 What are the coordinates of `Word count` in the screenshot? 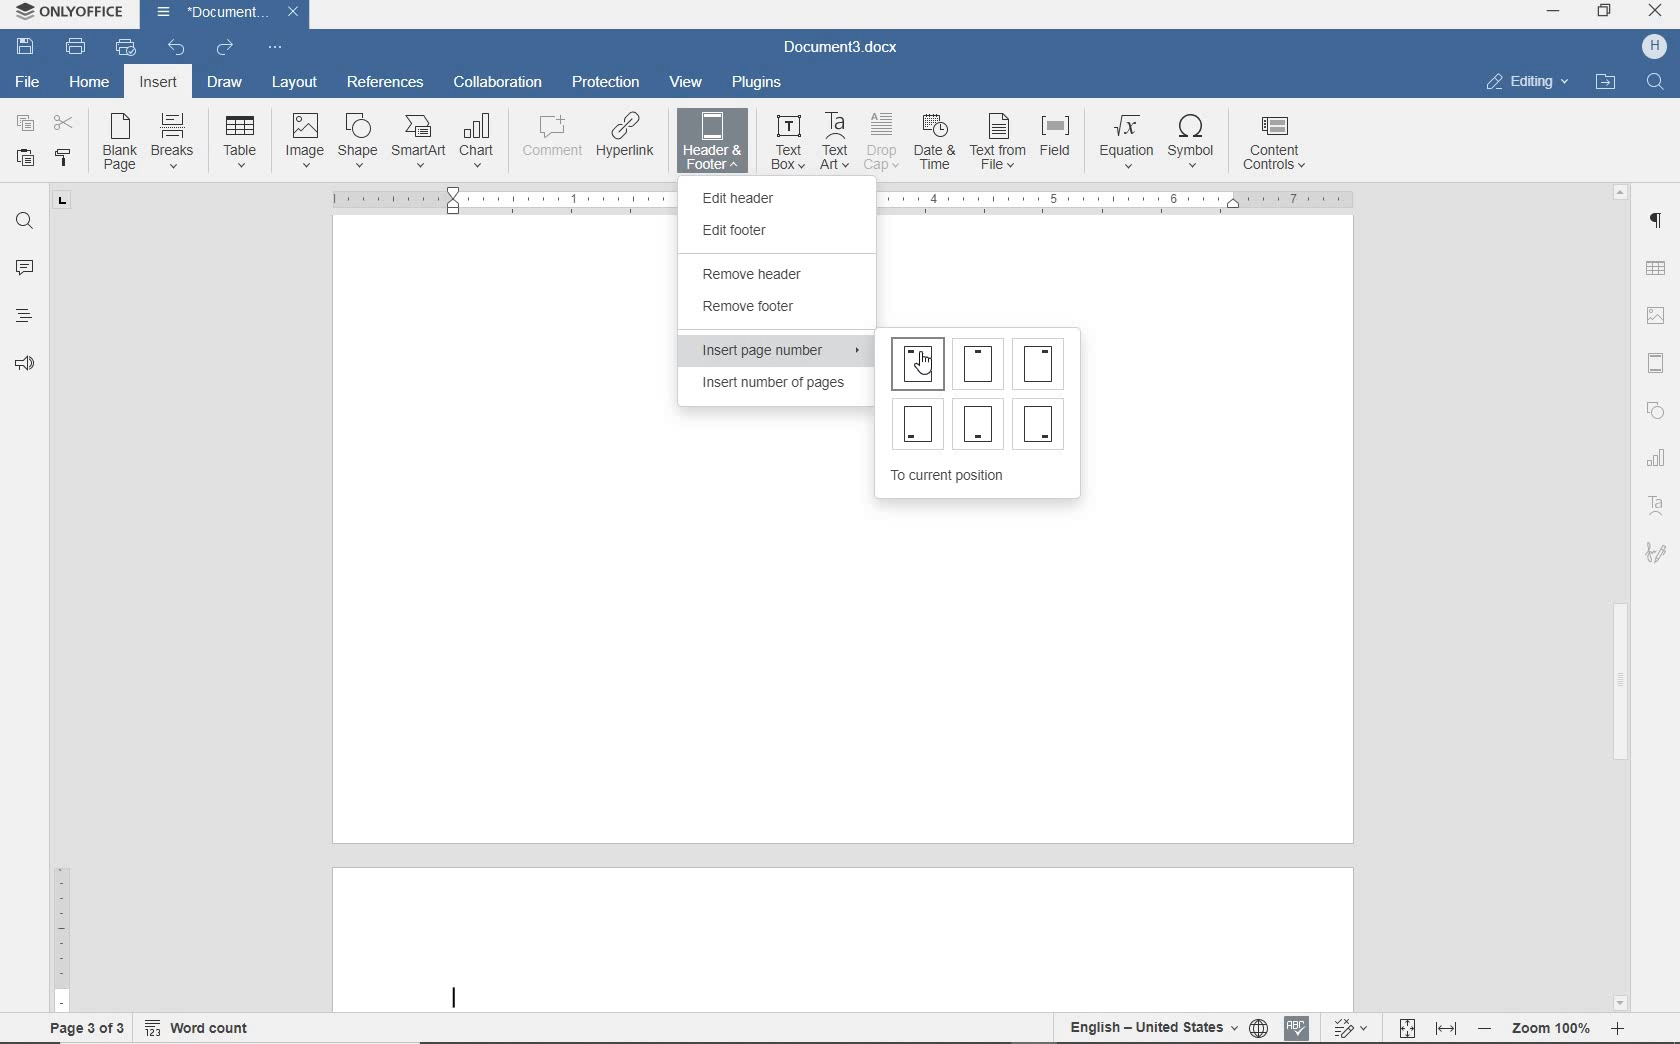 It's located at (199, 1024).